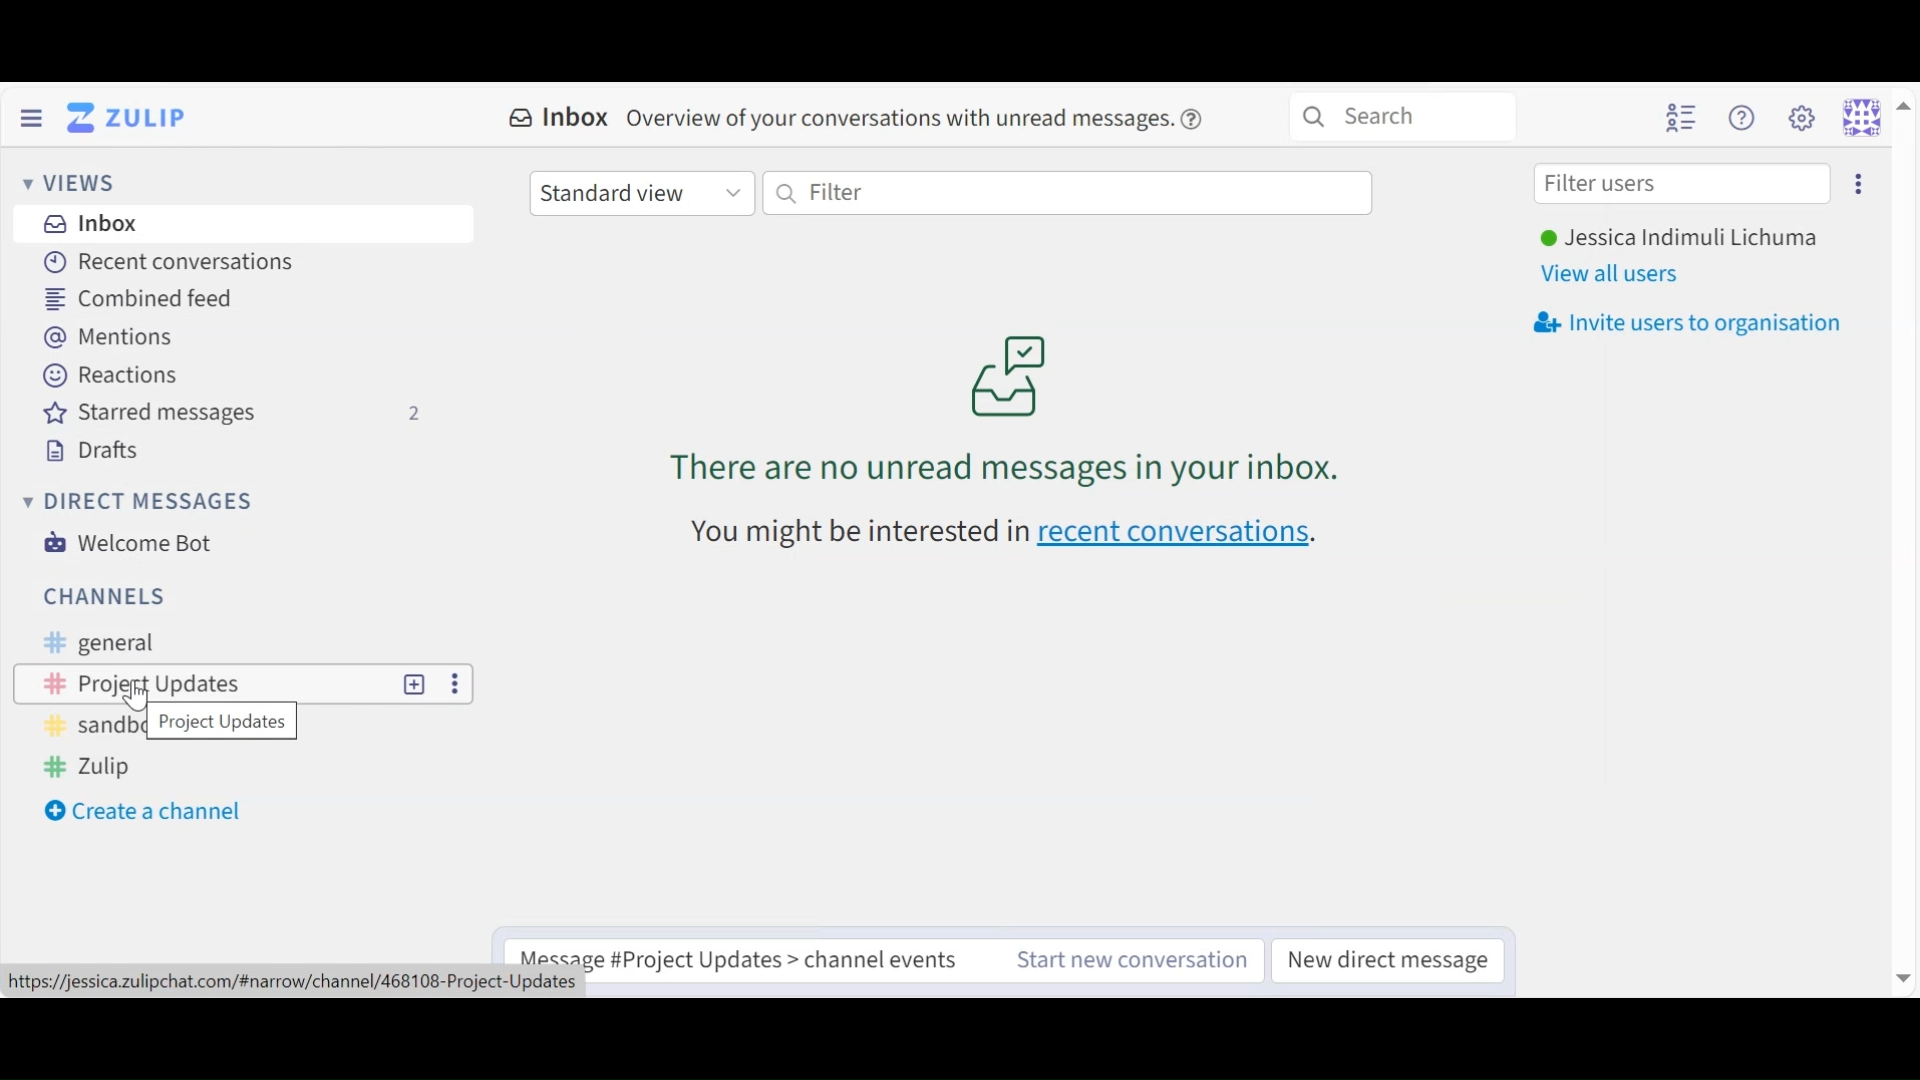  What do you see at coordinates (76, 183) in the screenshot?
I see `Views` at bounding box center [76, 183].